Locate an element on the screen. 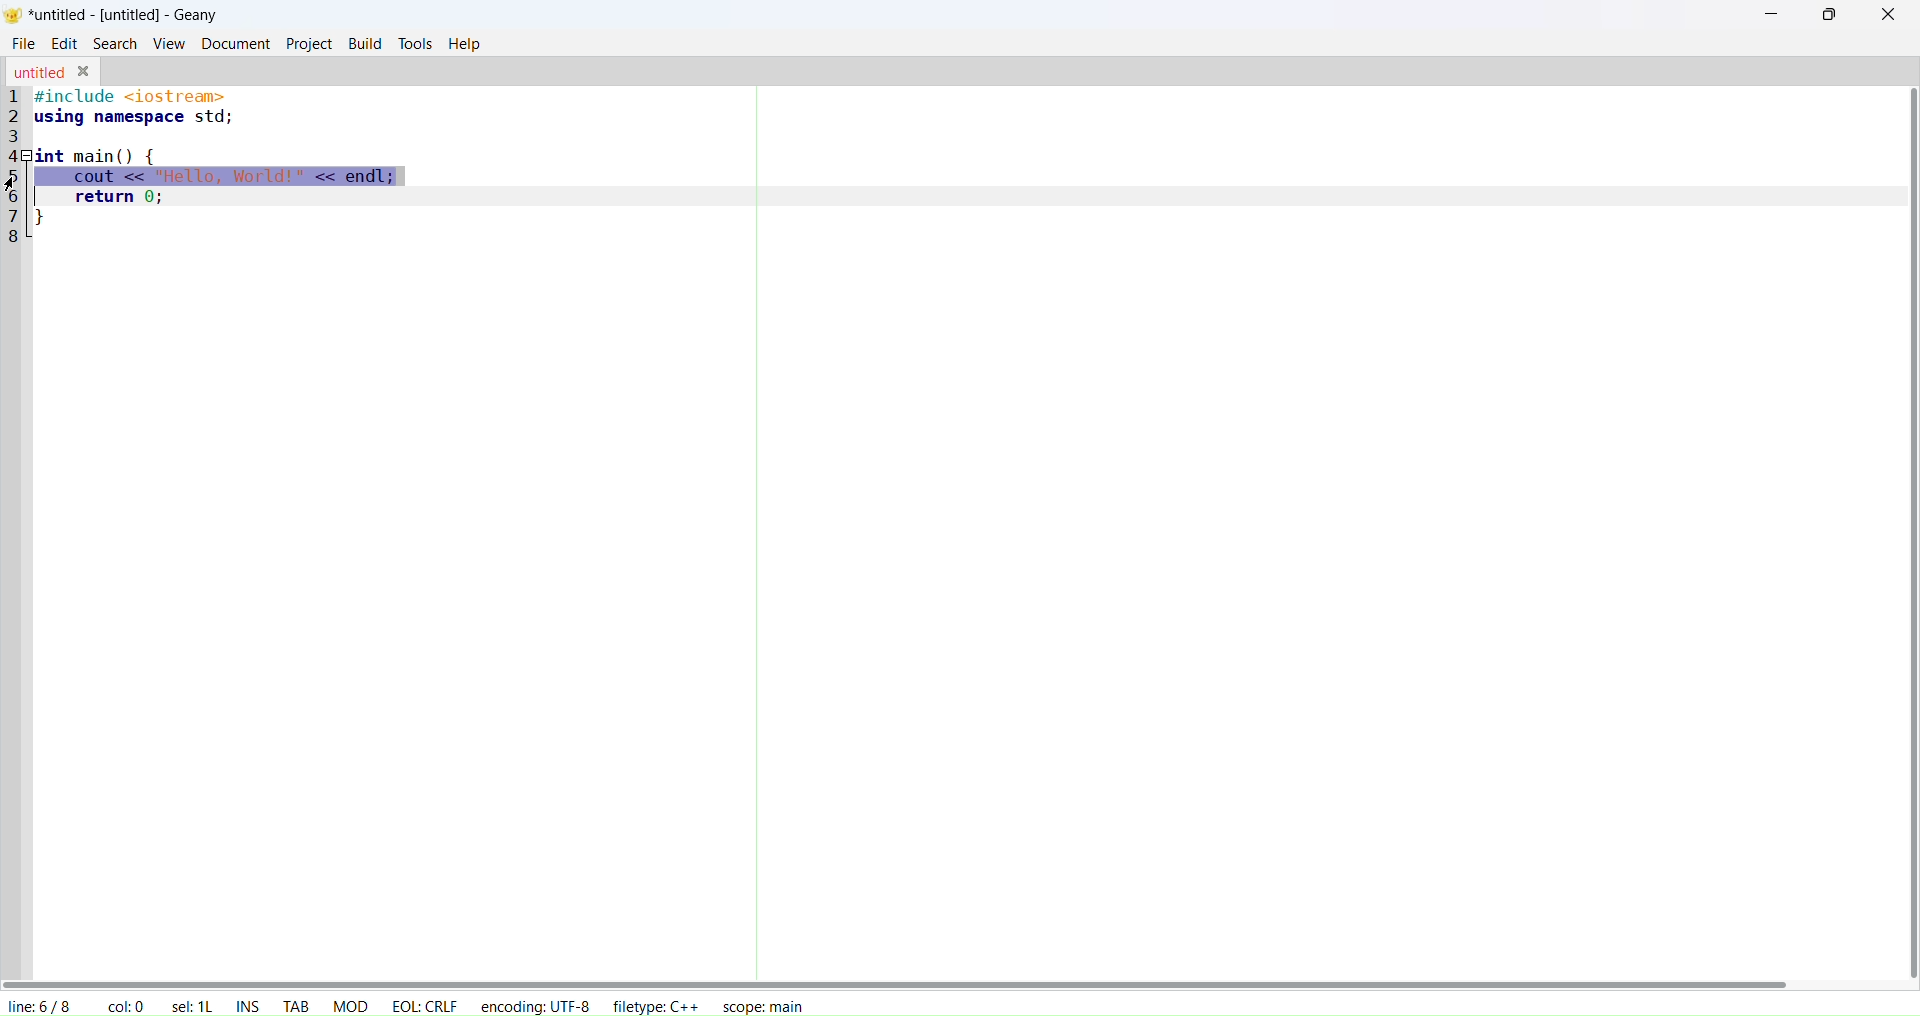  *untitled-[untitled]-Geany is located at coordinates (124, 15).